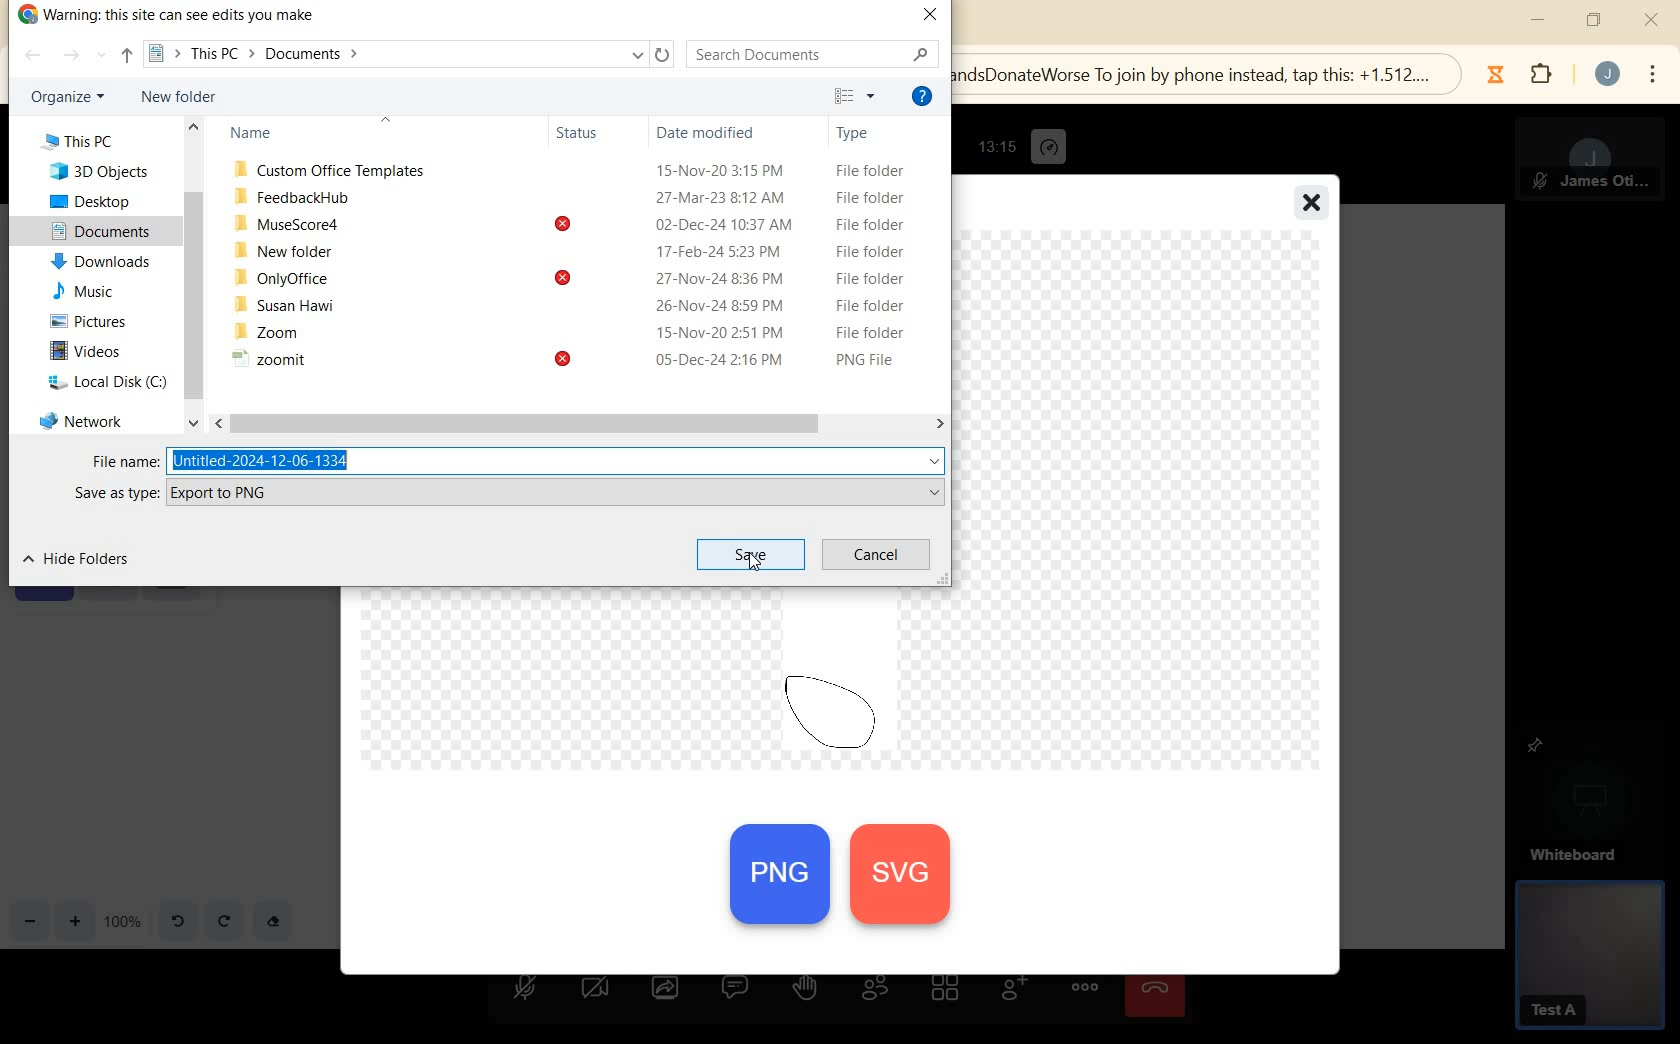 The height and width of the screenshot is (1044, 1680). What do you see at coordinates (721, 359) in the screenshot?
I see `05-Dec-24 2:16 PM` at bounding box center [721, 359].